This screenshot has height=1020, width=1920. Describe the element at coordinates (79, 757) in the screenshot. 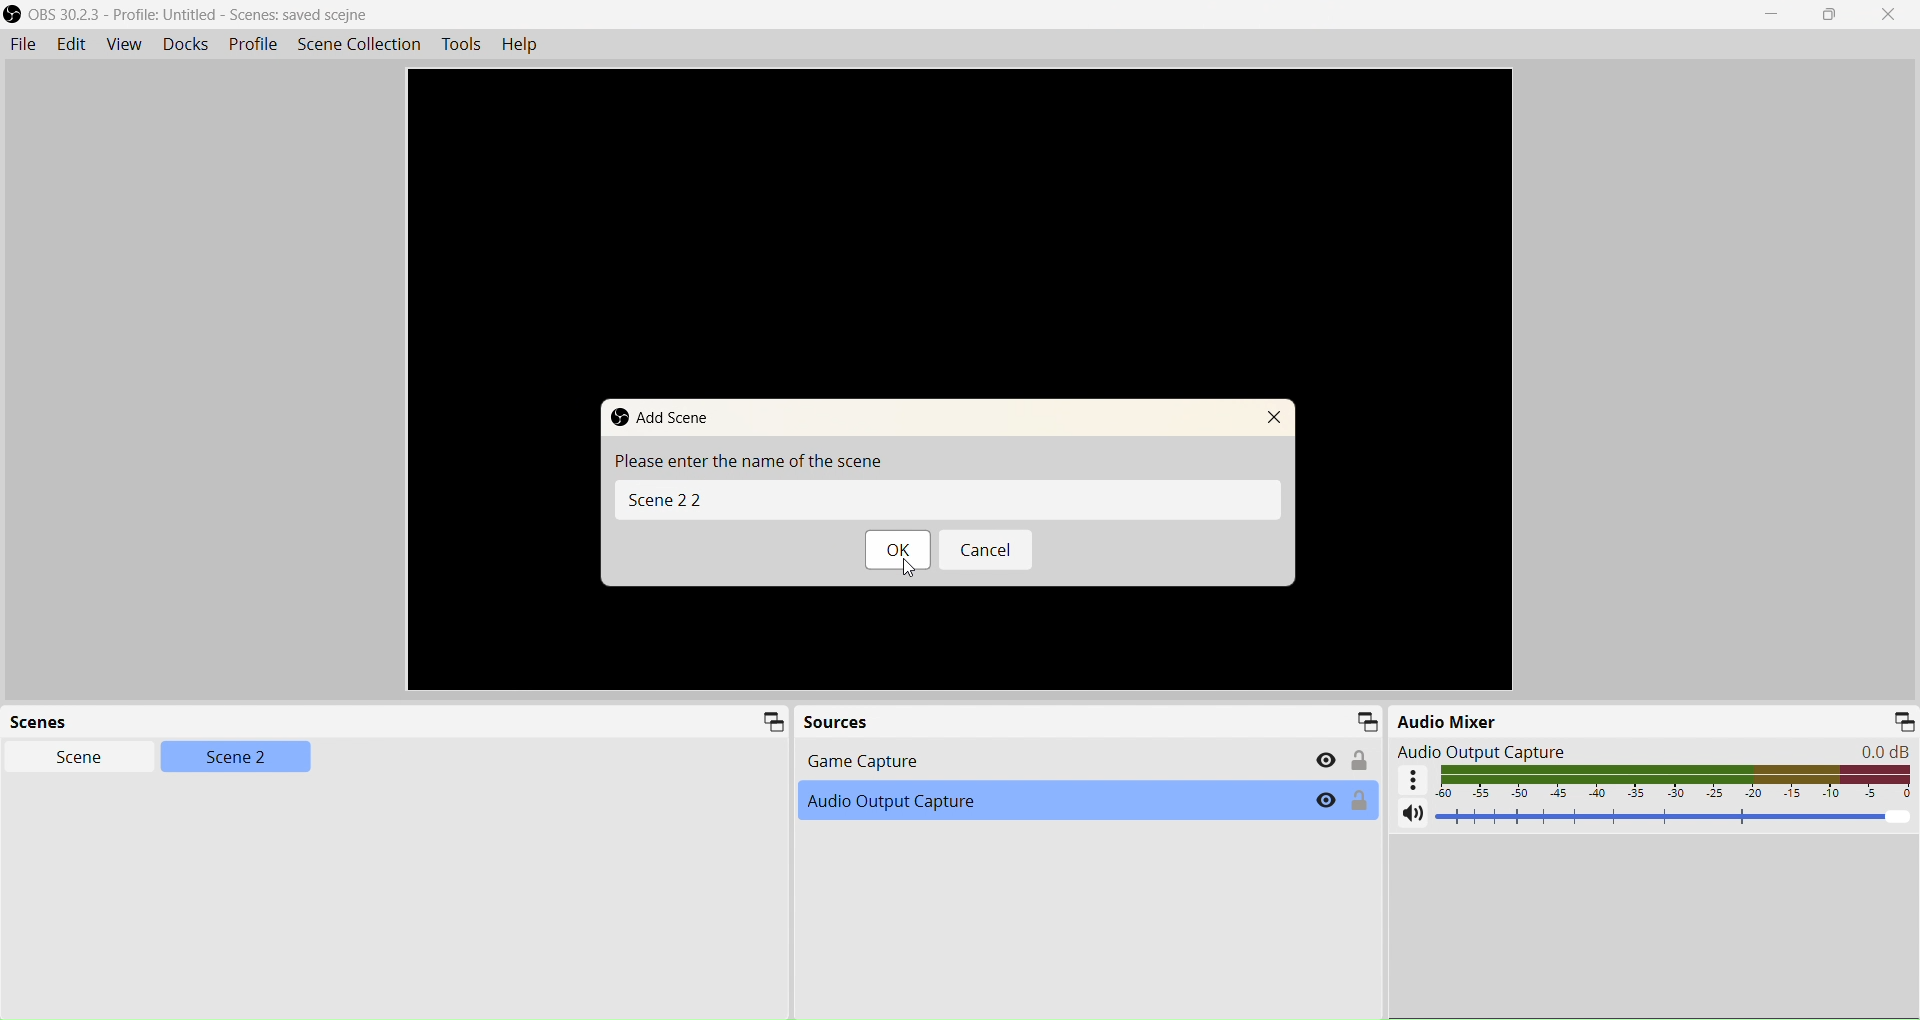

I see `Scene` at that location.